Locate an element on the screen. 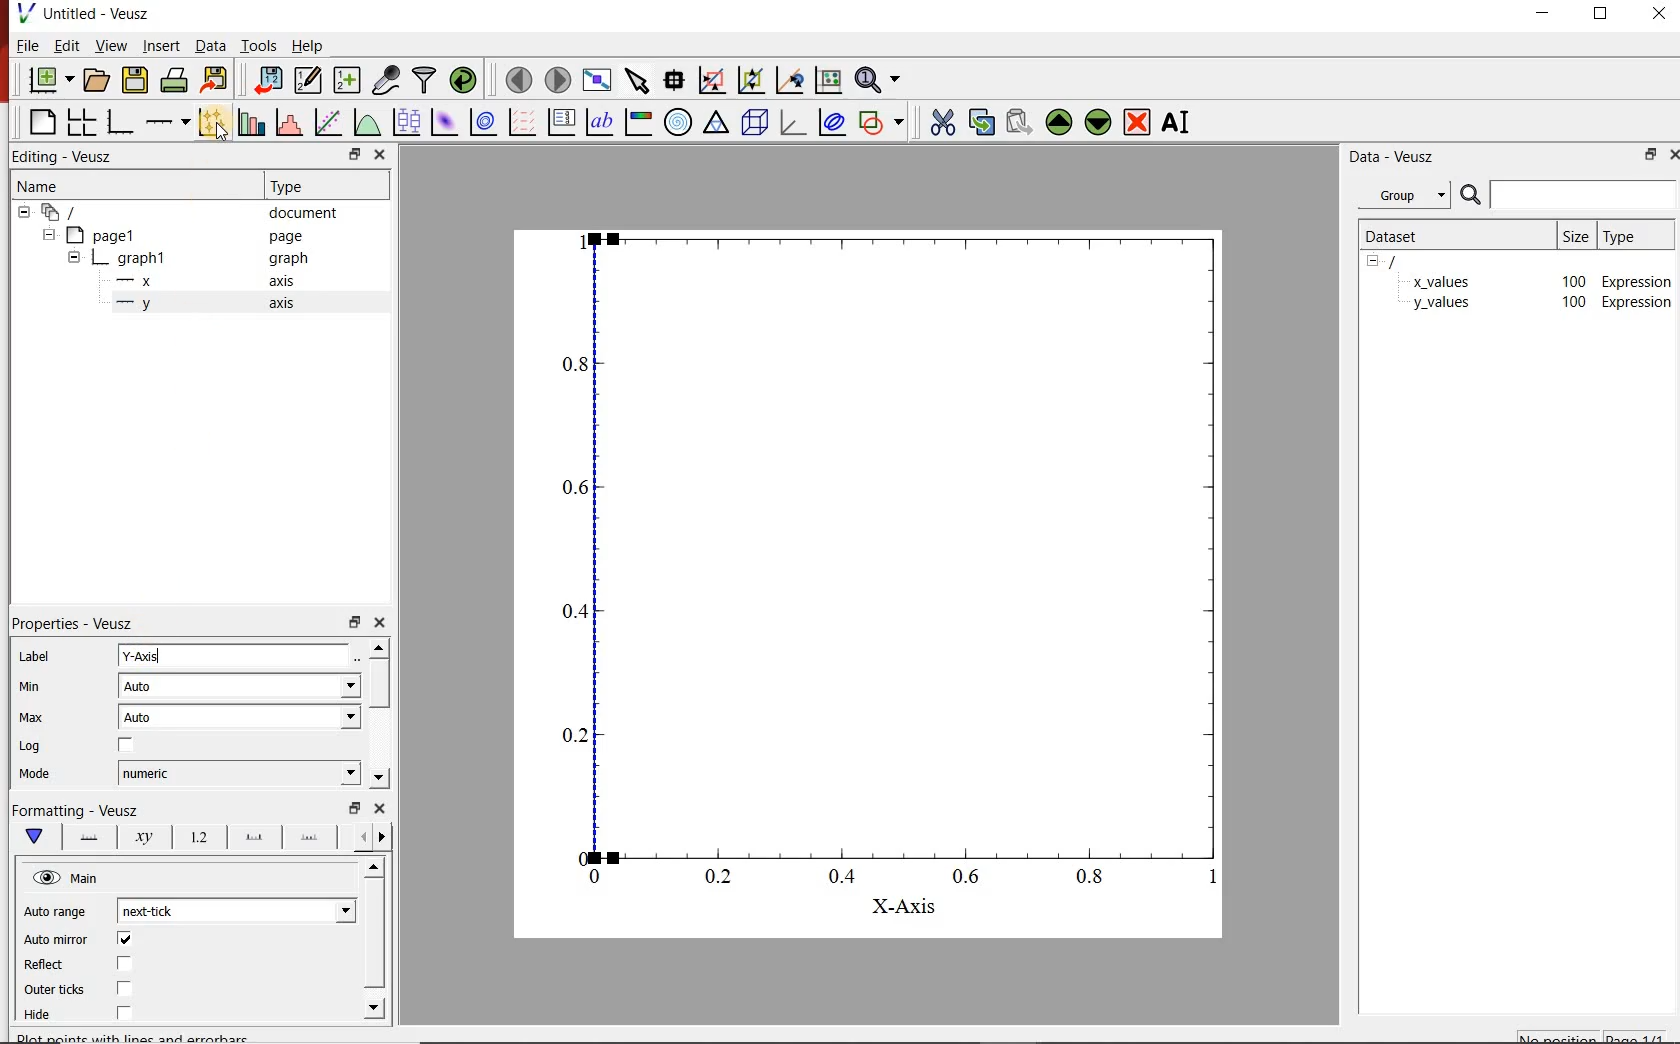 The height and width of the screenshot is (1044, 1680). graph is located at coordinates (865, 554).